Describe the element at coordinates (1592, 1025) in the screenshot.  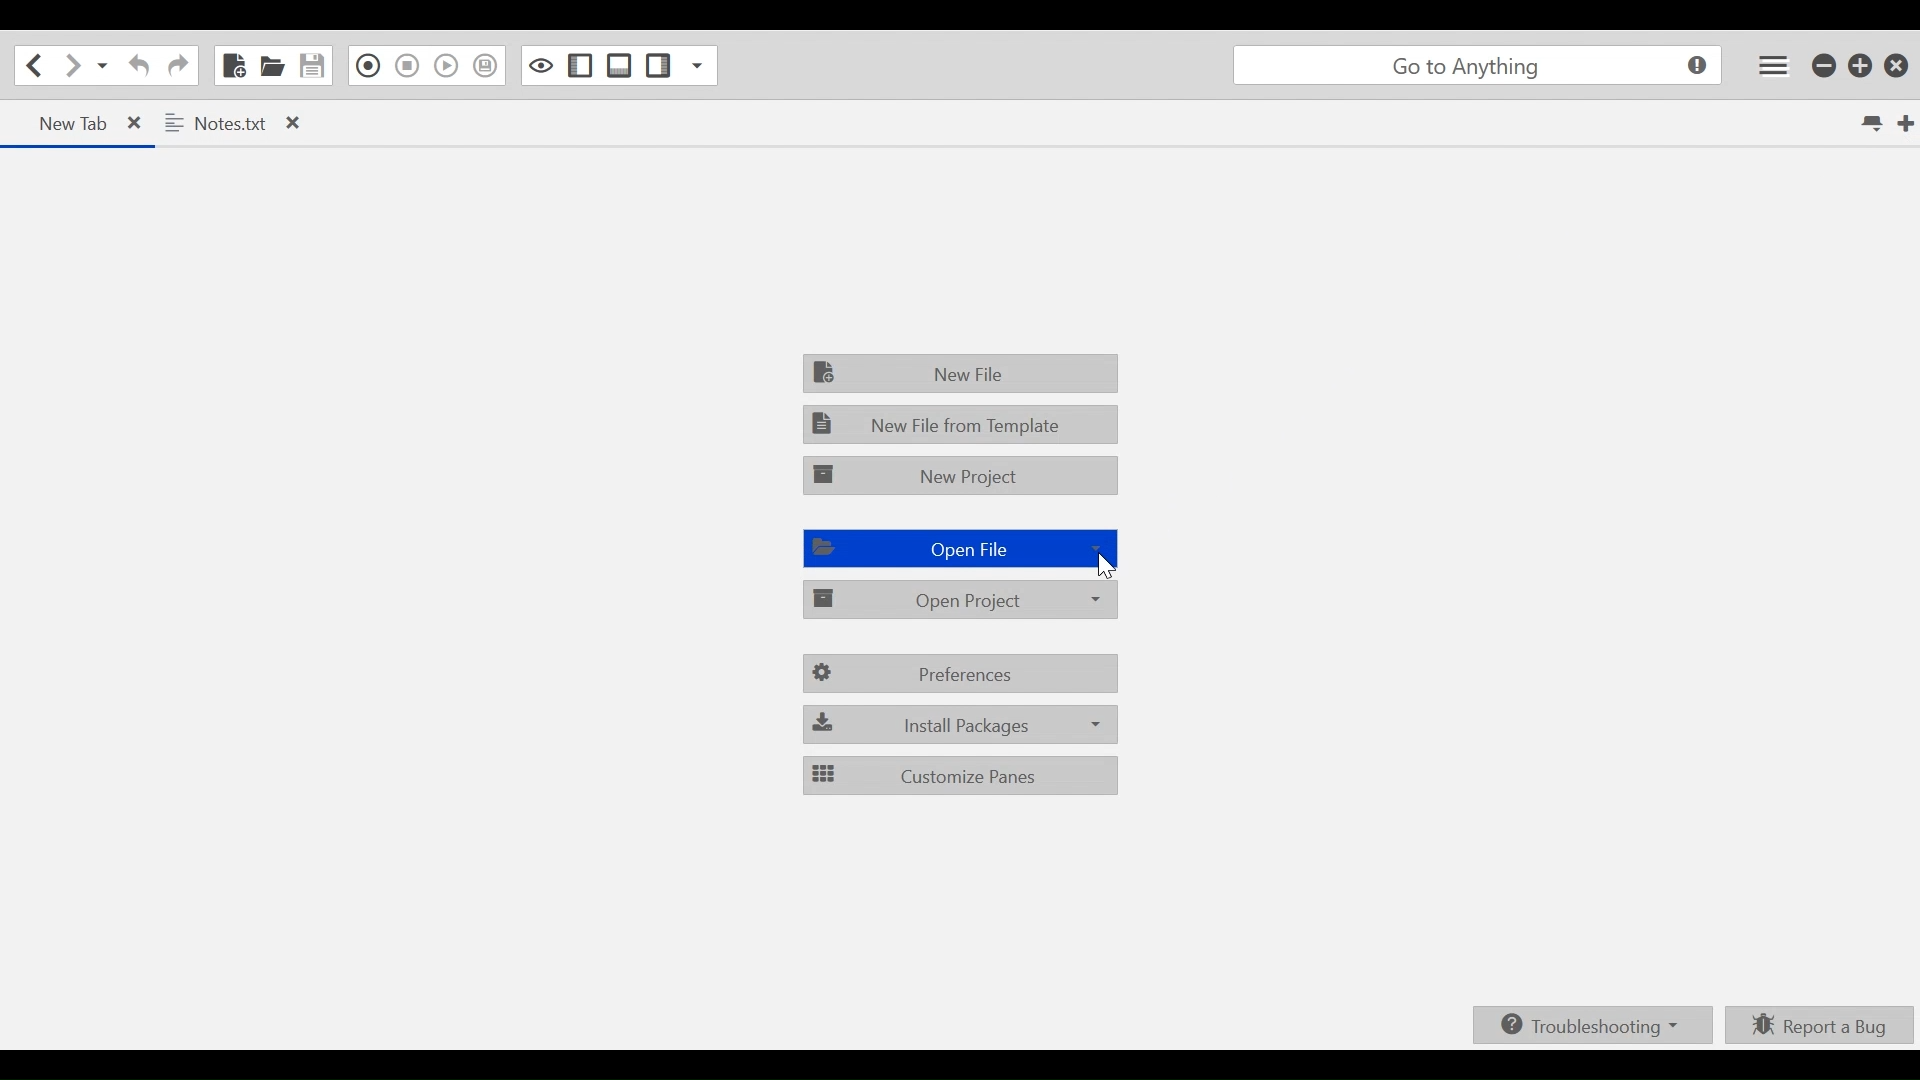
I see `Troubleshooting` at that location.